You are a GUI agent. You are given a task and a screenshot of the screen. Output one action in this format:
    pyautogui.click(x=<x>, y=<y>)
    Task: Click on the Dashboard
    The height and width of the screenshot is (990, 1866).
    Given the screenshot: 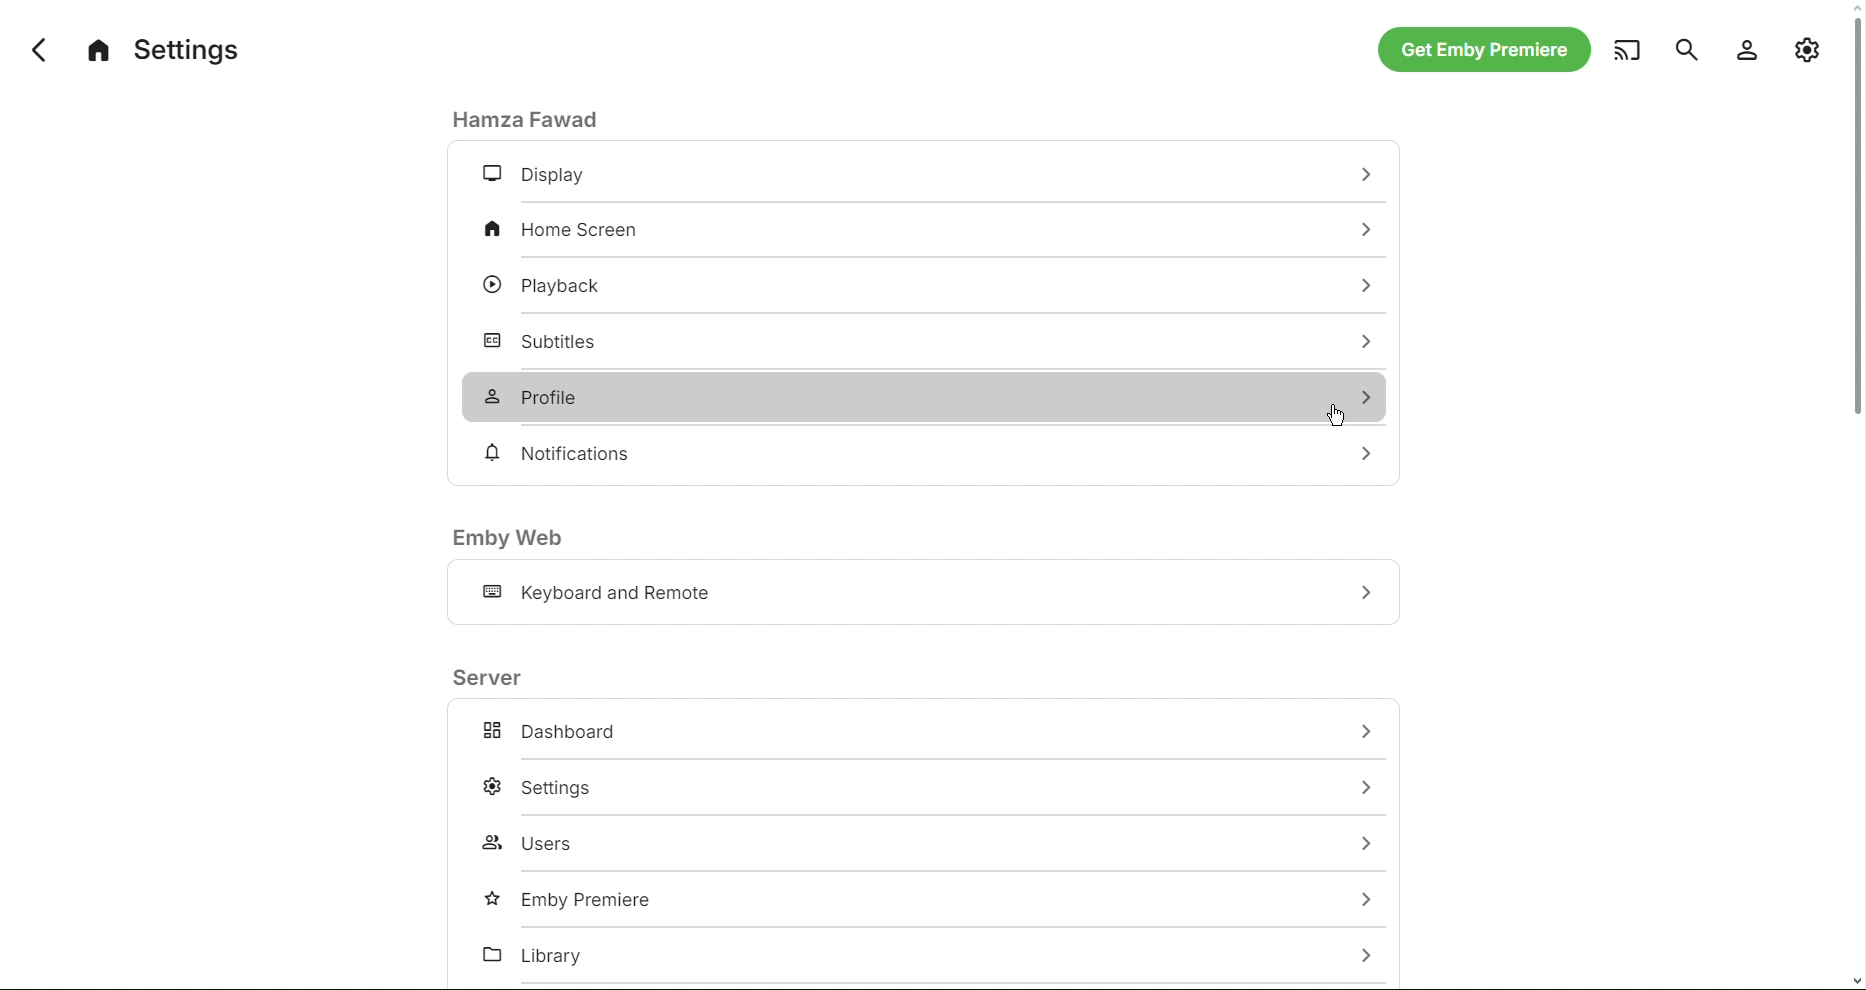 What is the action you would take?
    pyautogui.click(x=549, y=732)
    